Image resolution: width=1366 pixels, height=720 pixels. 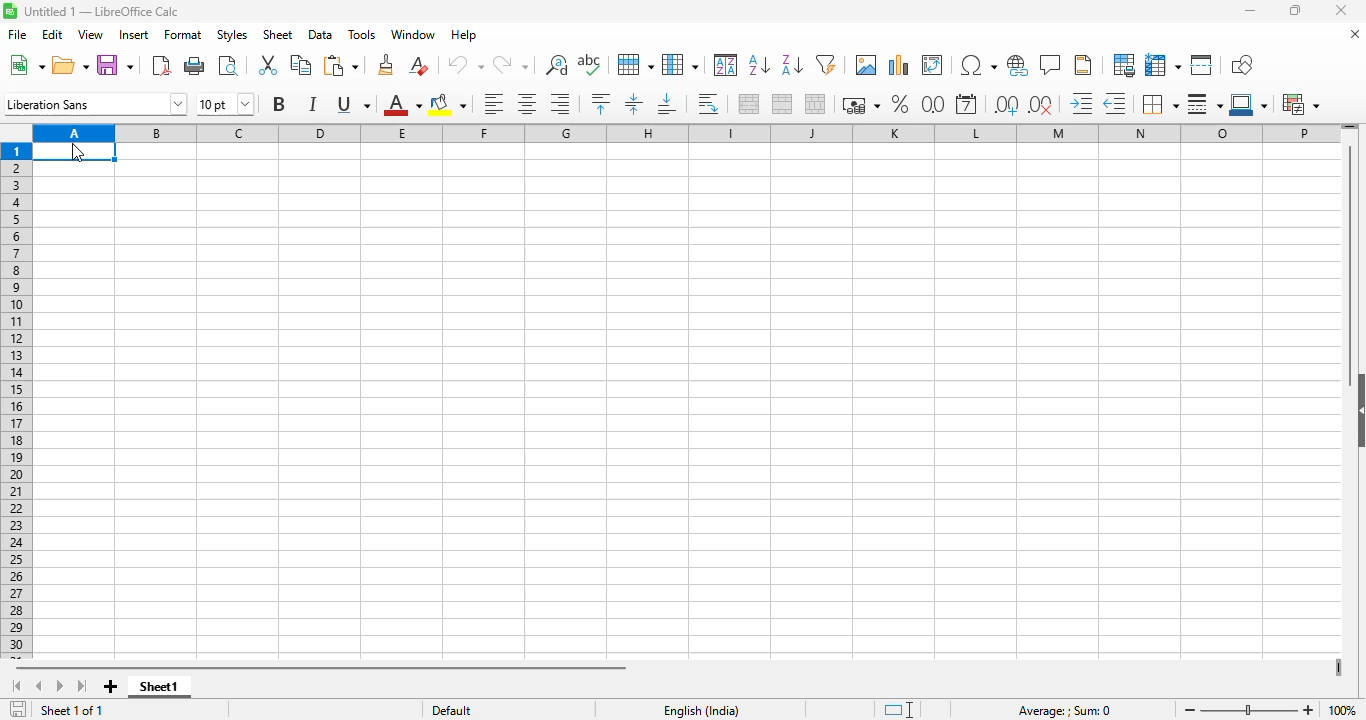 I want to click on insert or edit pivot table, so click(x=933, y=65).